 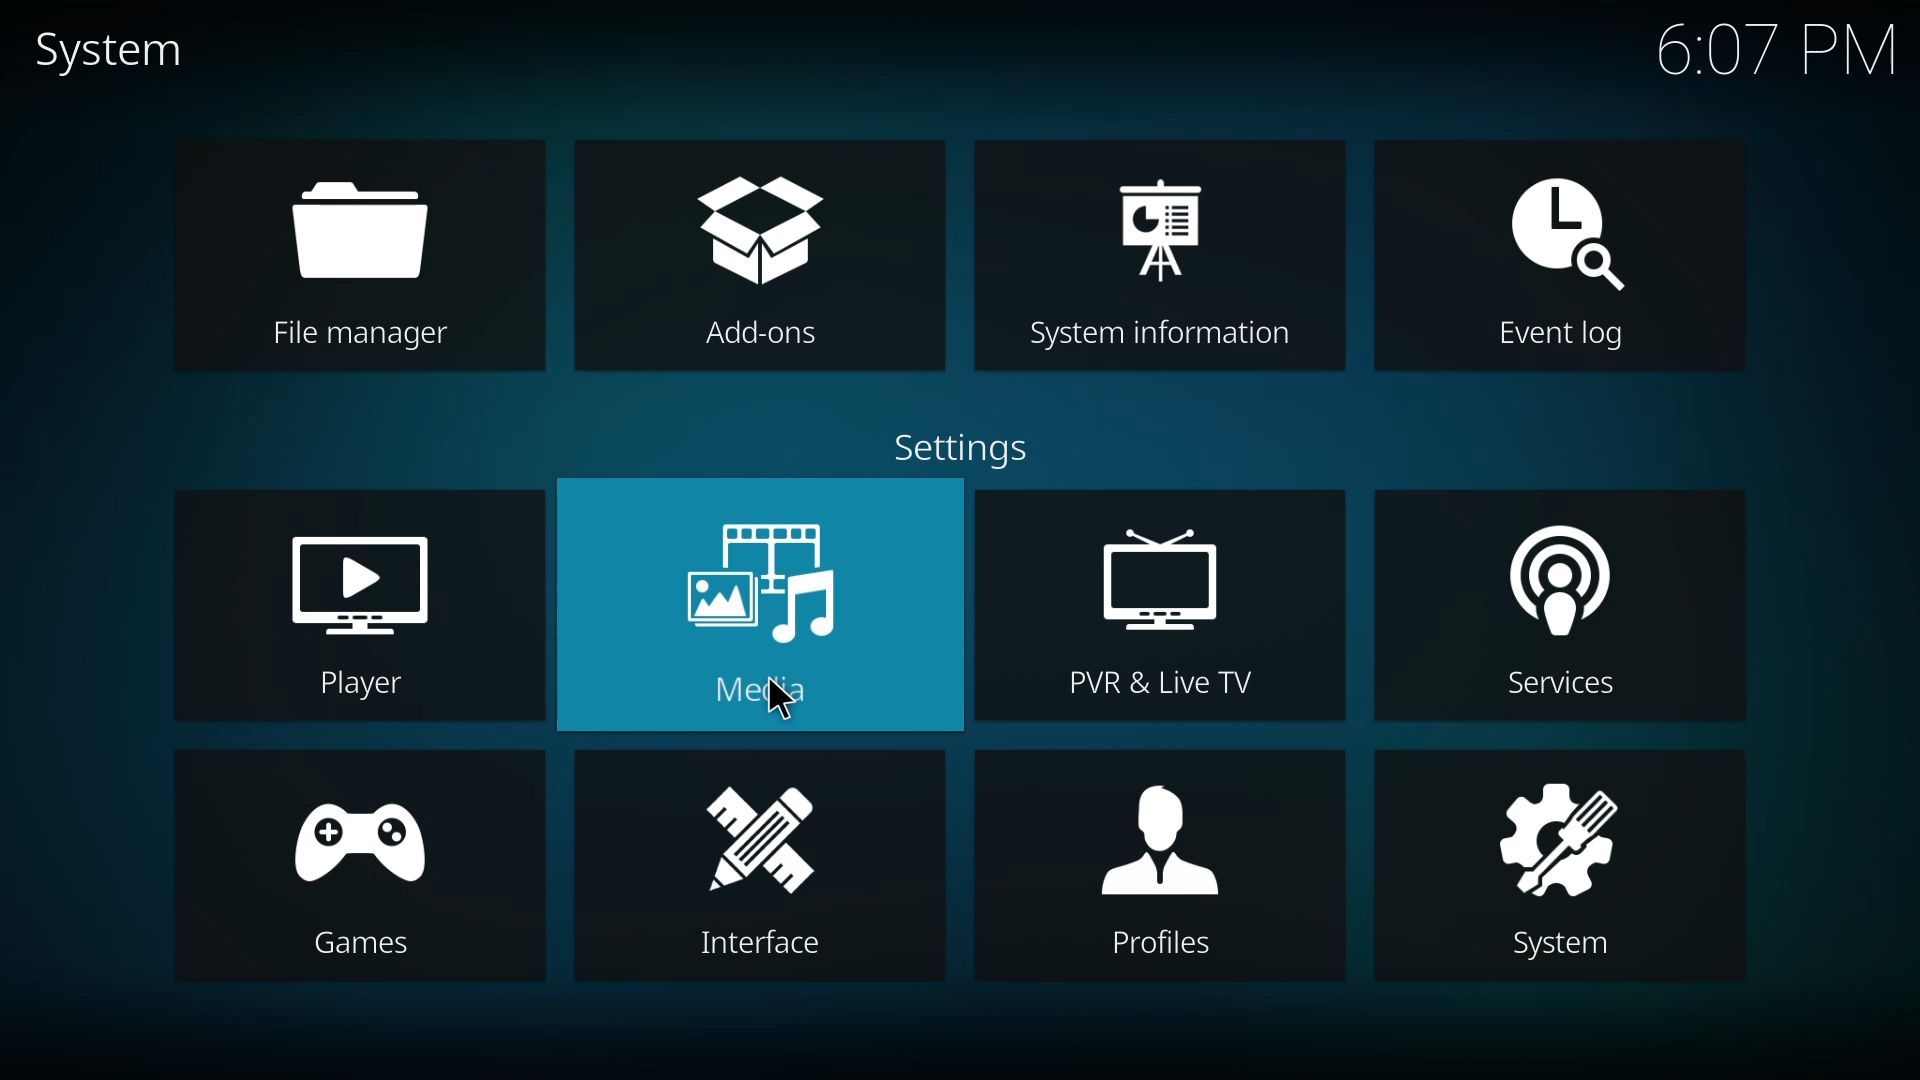 I want to click on pvr & live tv, so click(x=1162, y=583).